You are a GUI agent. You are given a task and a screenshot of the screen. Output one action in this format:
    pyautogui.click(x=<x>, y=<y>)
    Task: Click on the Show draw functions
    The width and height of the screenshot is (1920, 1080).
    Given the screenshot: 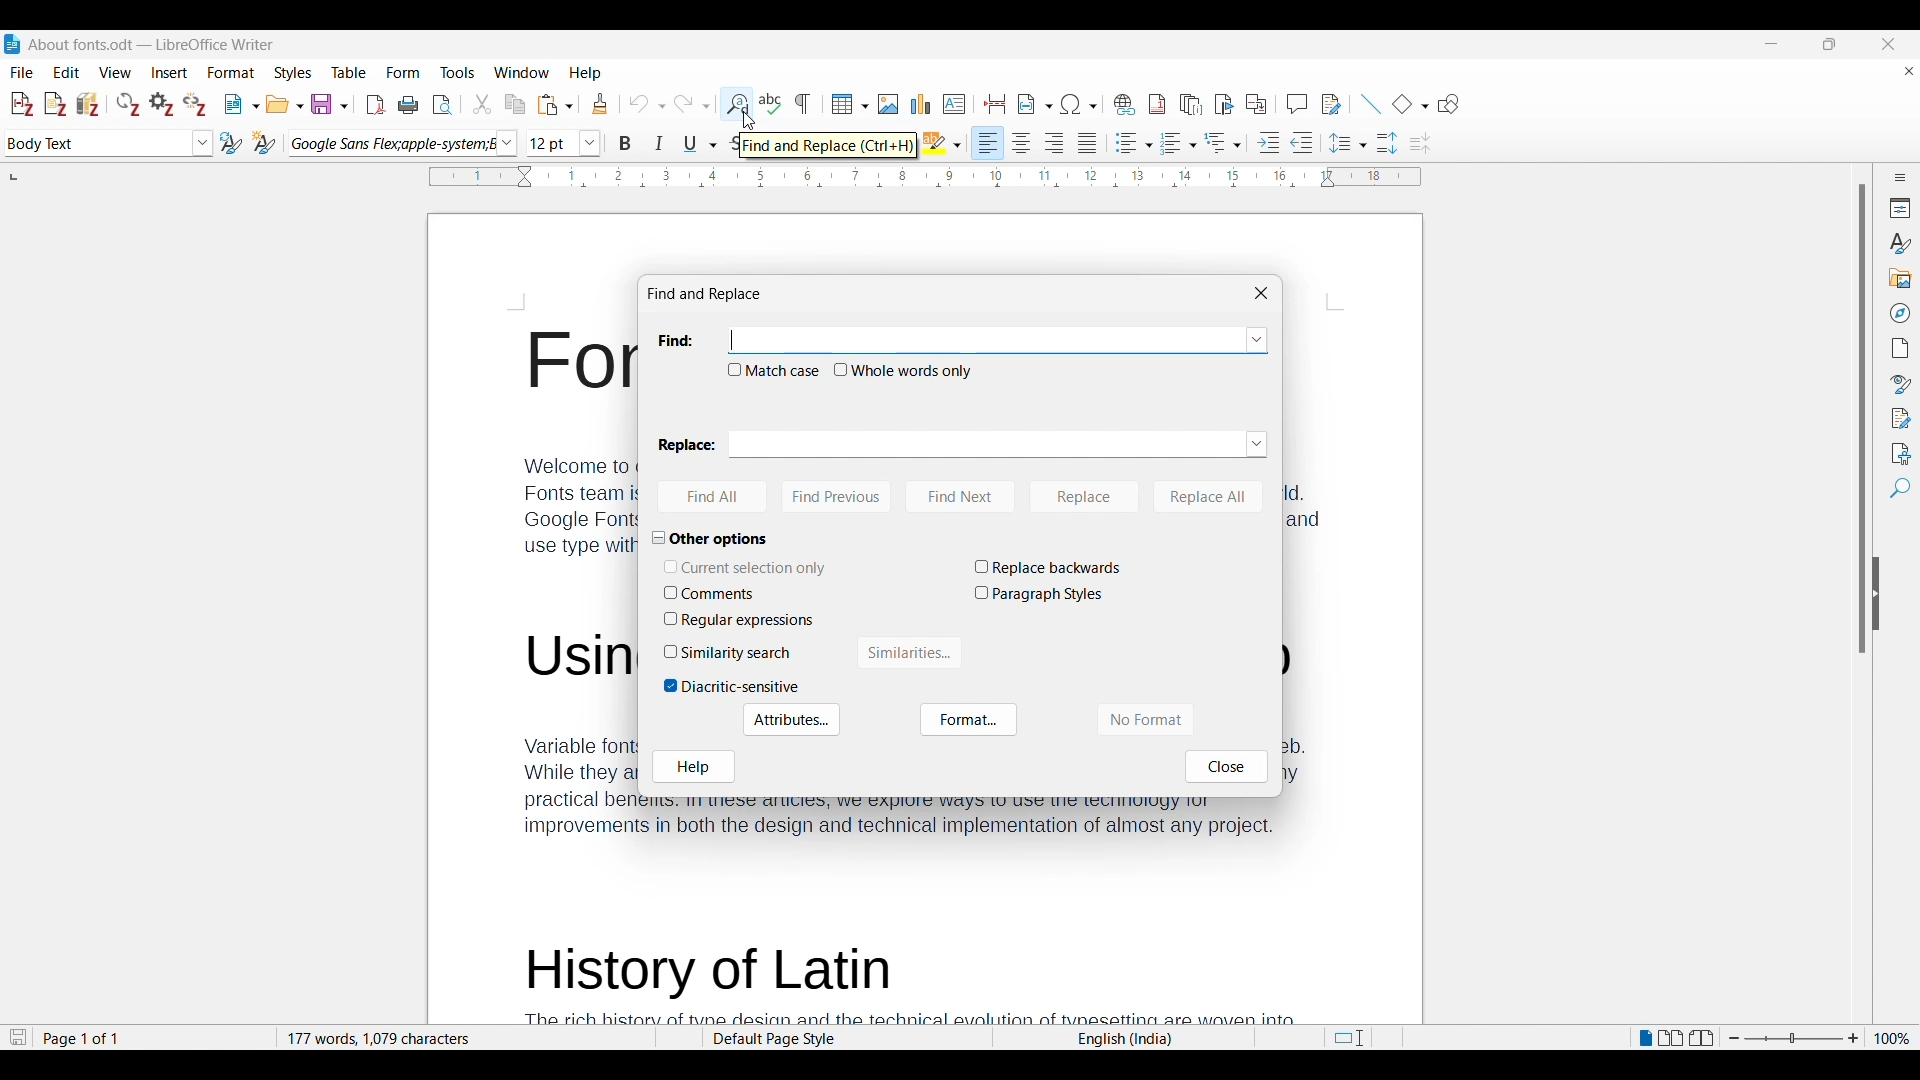 What is the action you would take?
    pyautogui.click(x=1449, y=104)
    